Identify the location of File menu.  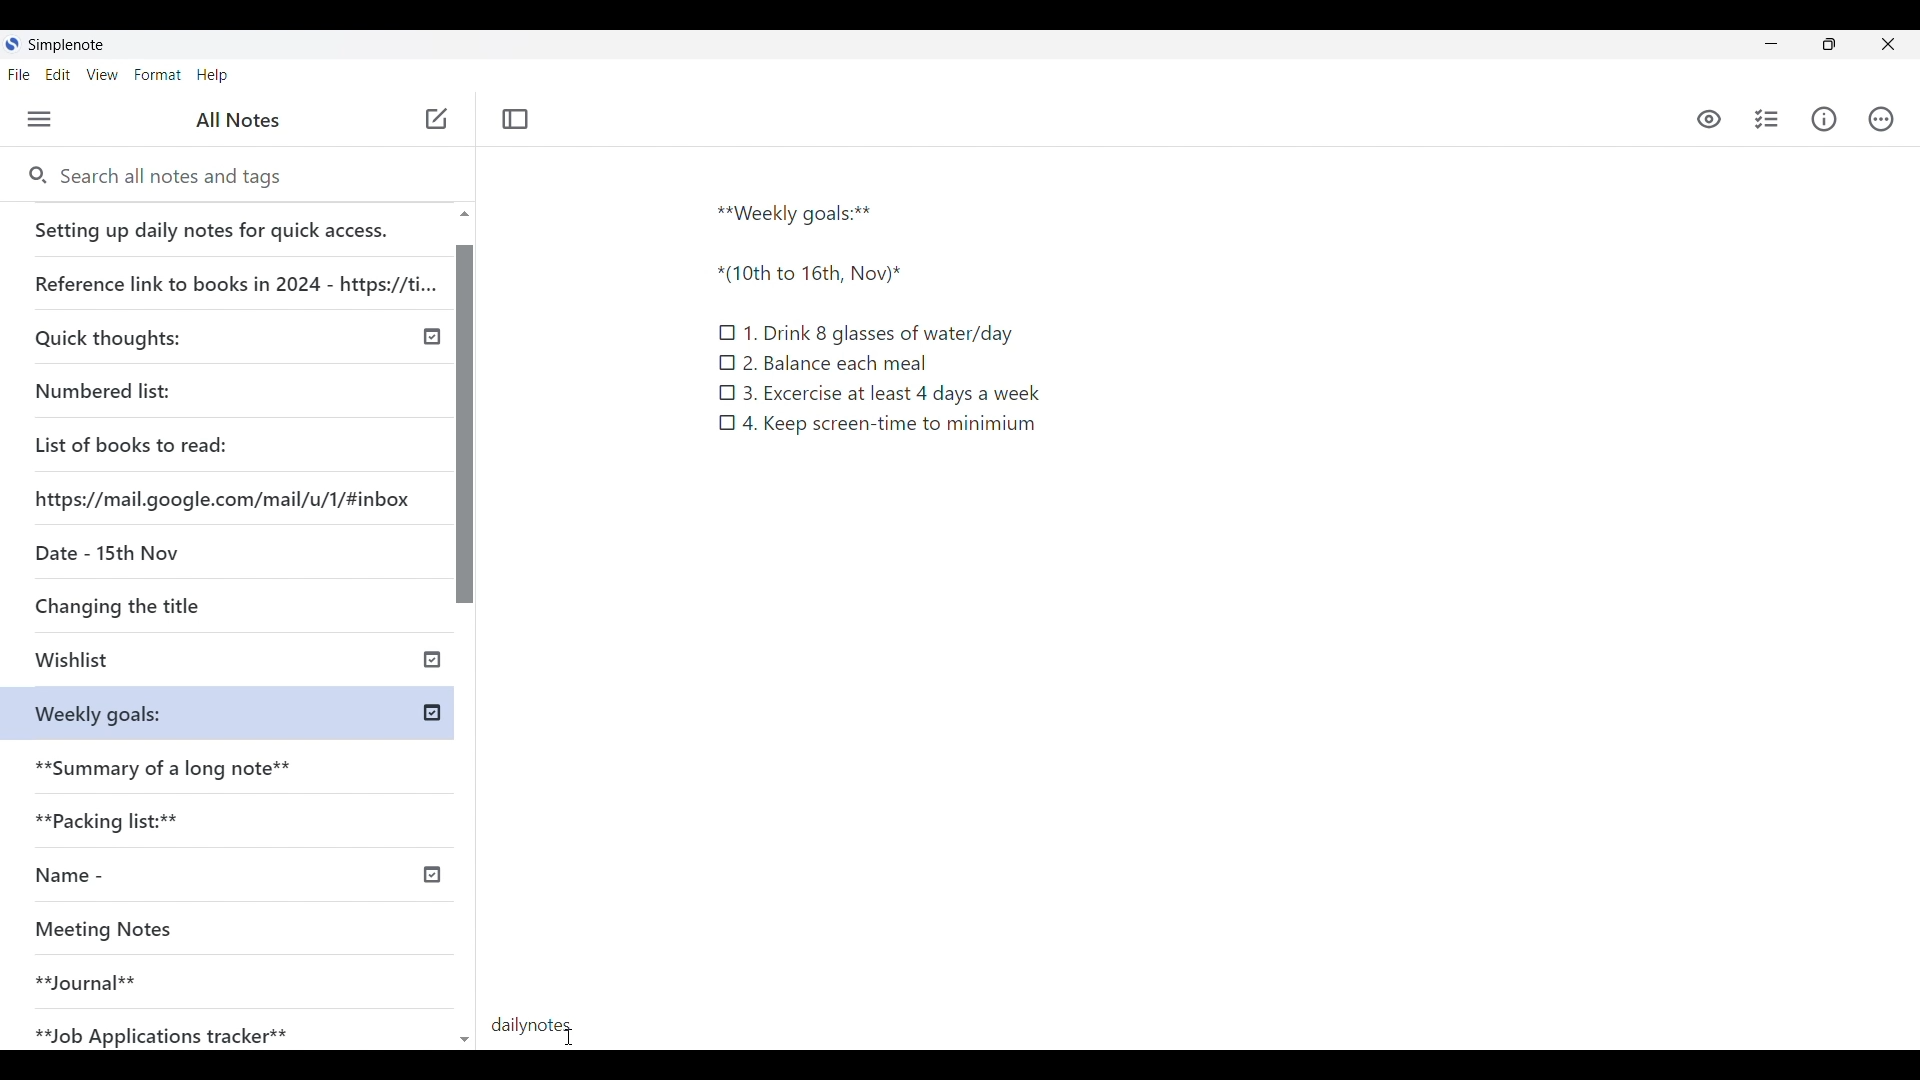
(19, 75).